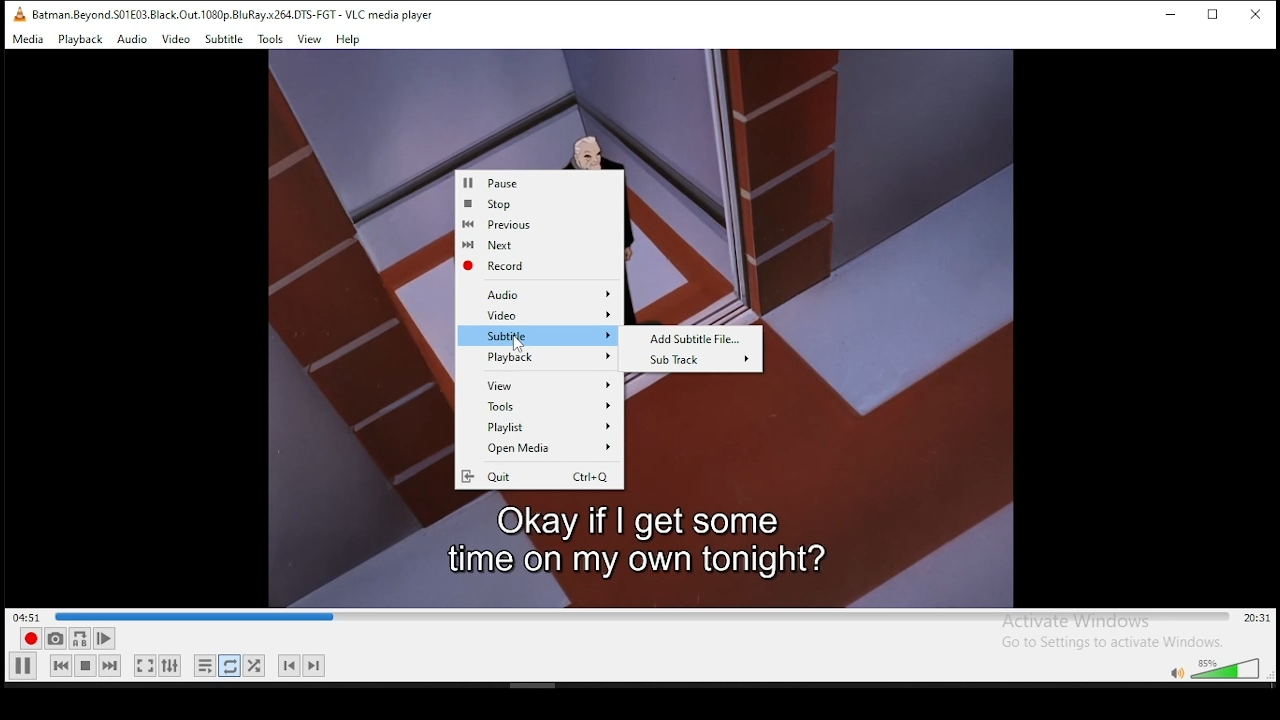  Describe the element at coordinates (538, 477) in the screenshot. I see `Quit` at that location.